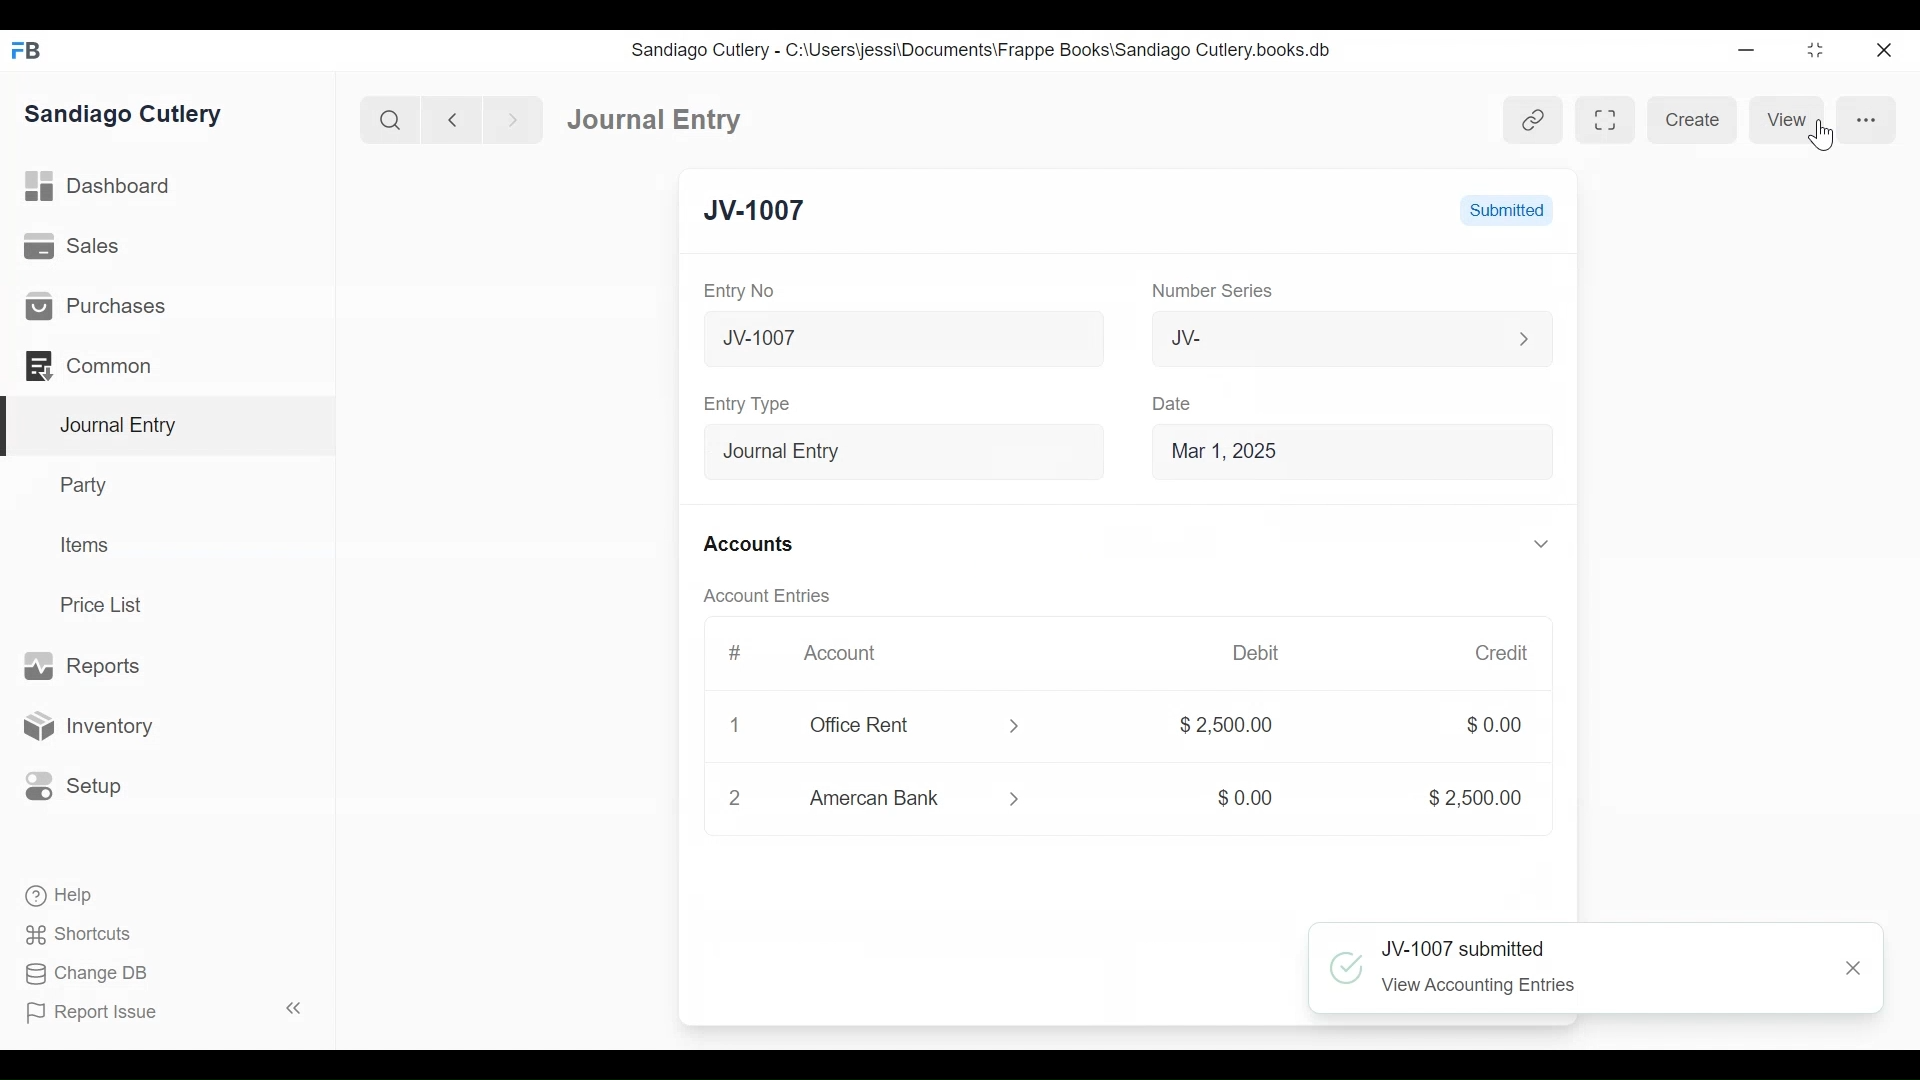  What do you see at coordinates (1449, 796) in the screenshot?
I see `$2,500.00` at bounding box center [1449, 796].